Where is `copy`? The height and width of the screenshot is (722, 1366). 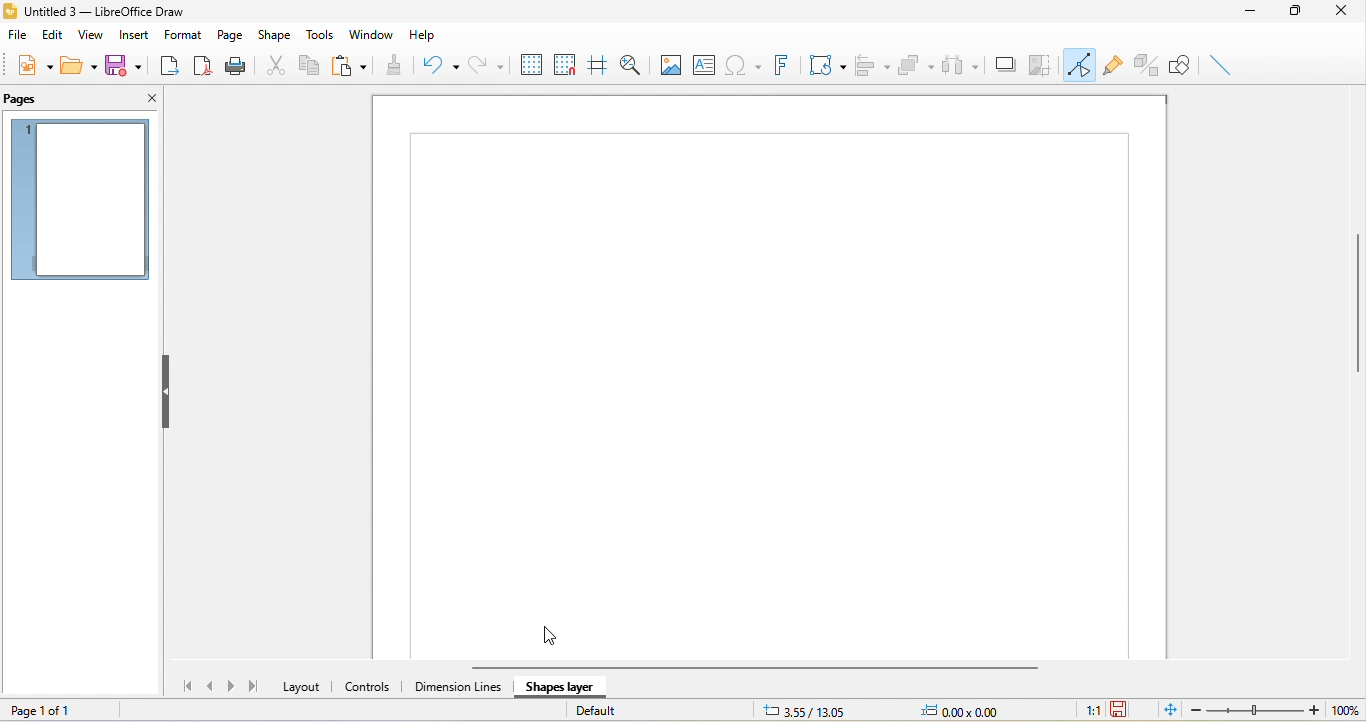
copy is located at coordinates (310, 65).